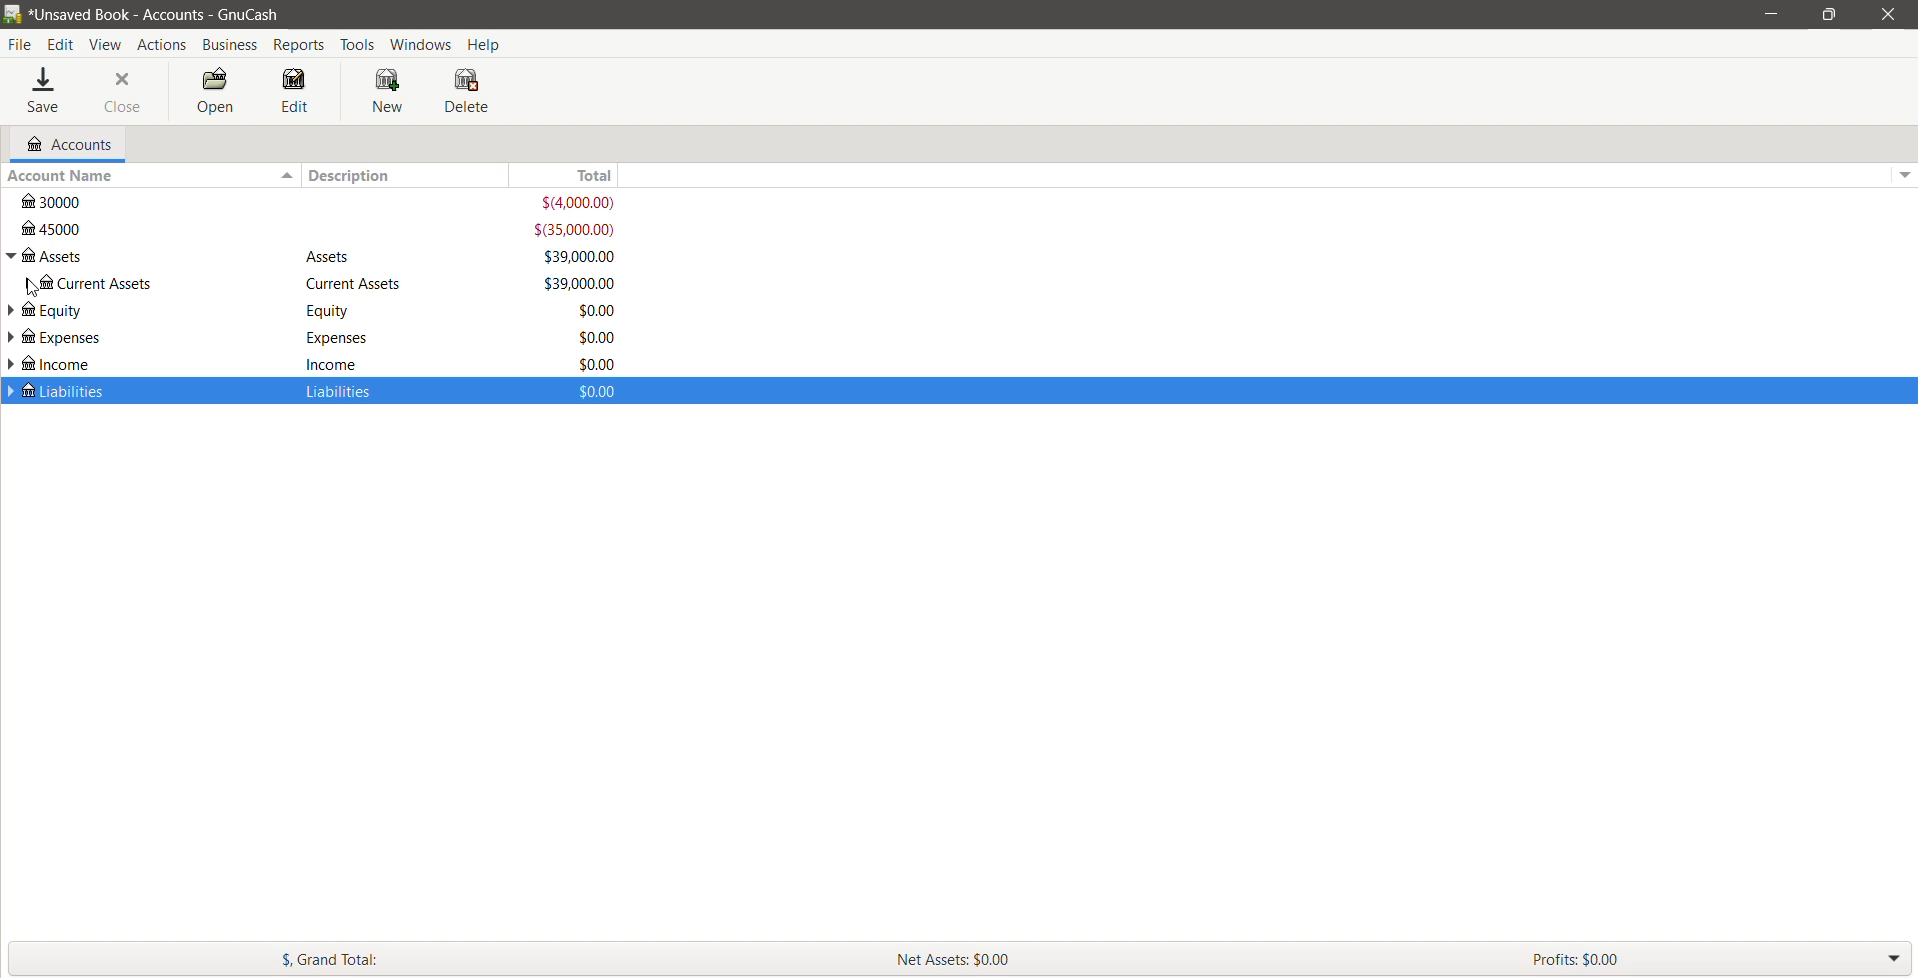 Image resolution: width=1918 pixels, height=978 pixels. What do you see at coordinates (121, 90) in the screenshot?
I see `Close` at bounding box center [121, 90].